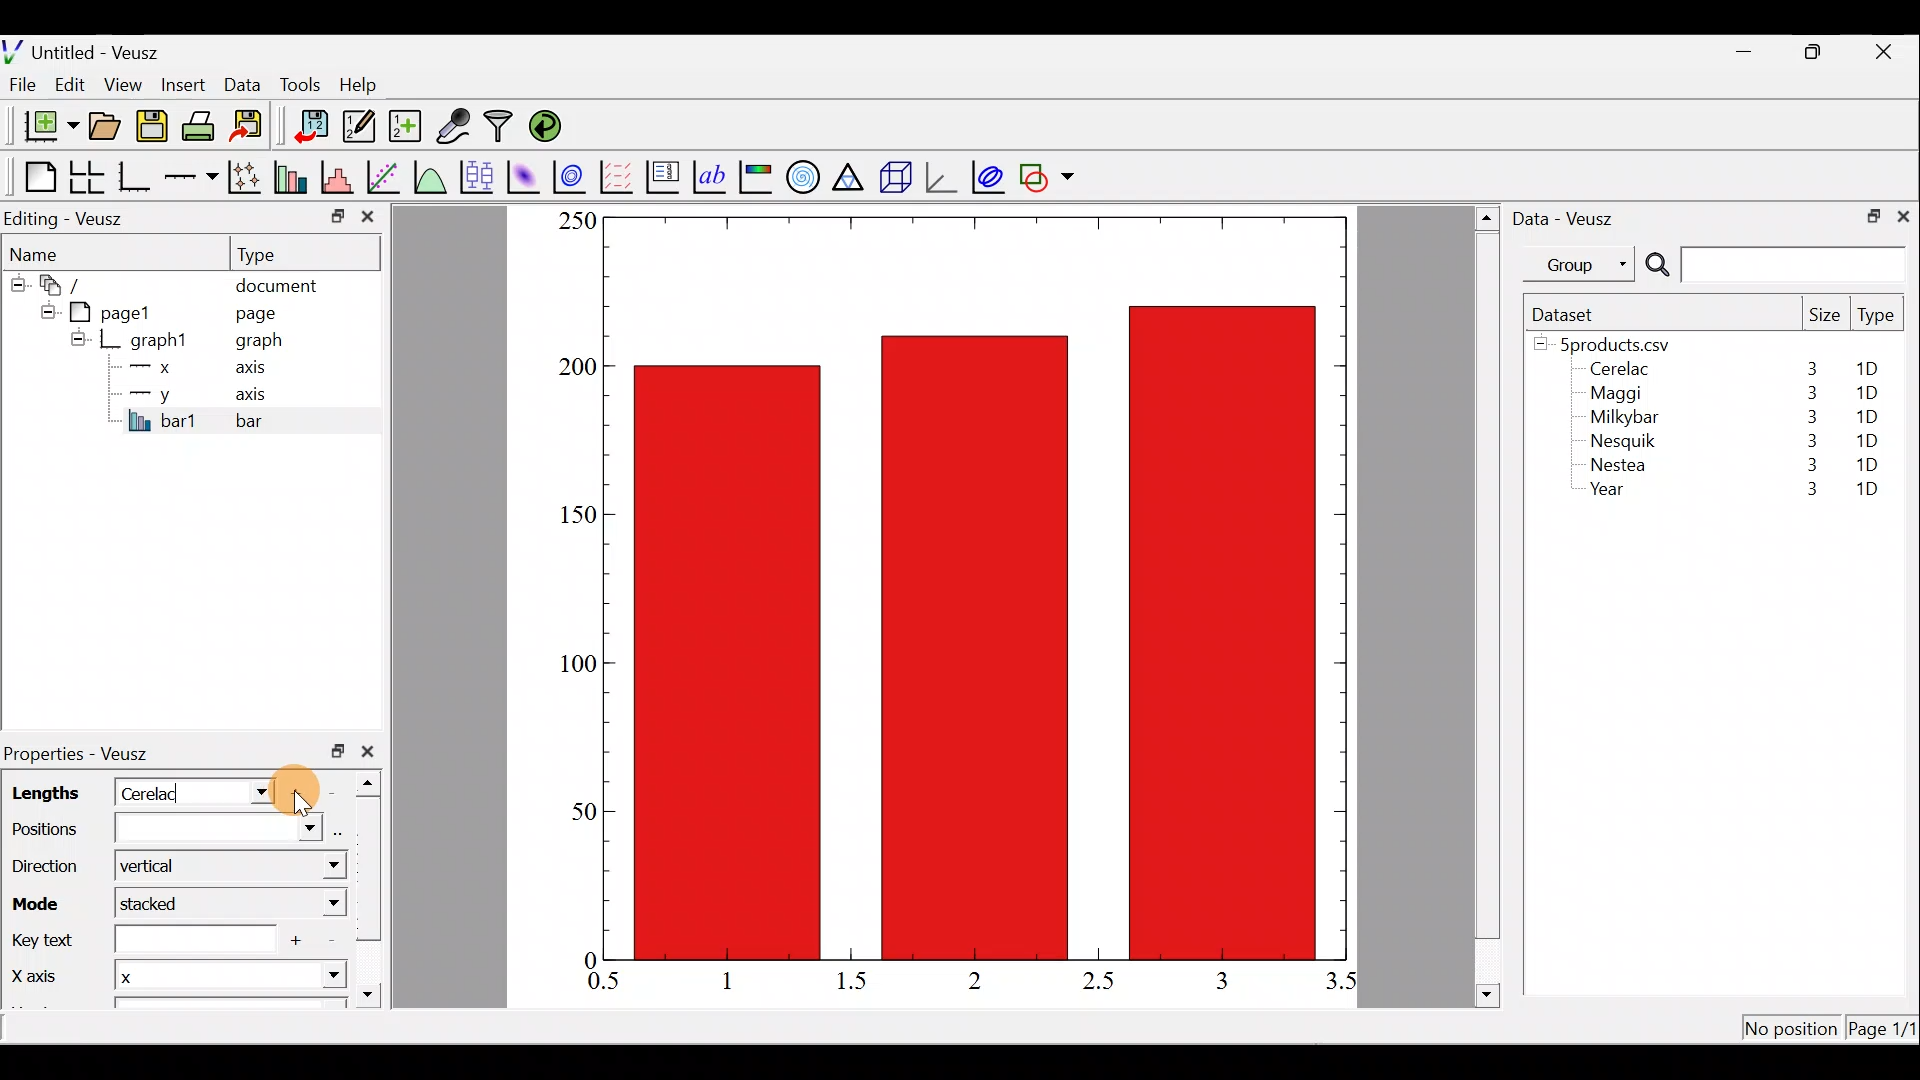 This screenshot has height=1080, width=1920. I want to click on X axis, so click(36, 977).